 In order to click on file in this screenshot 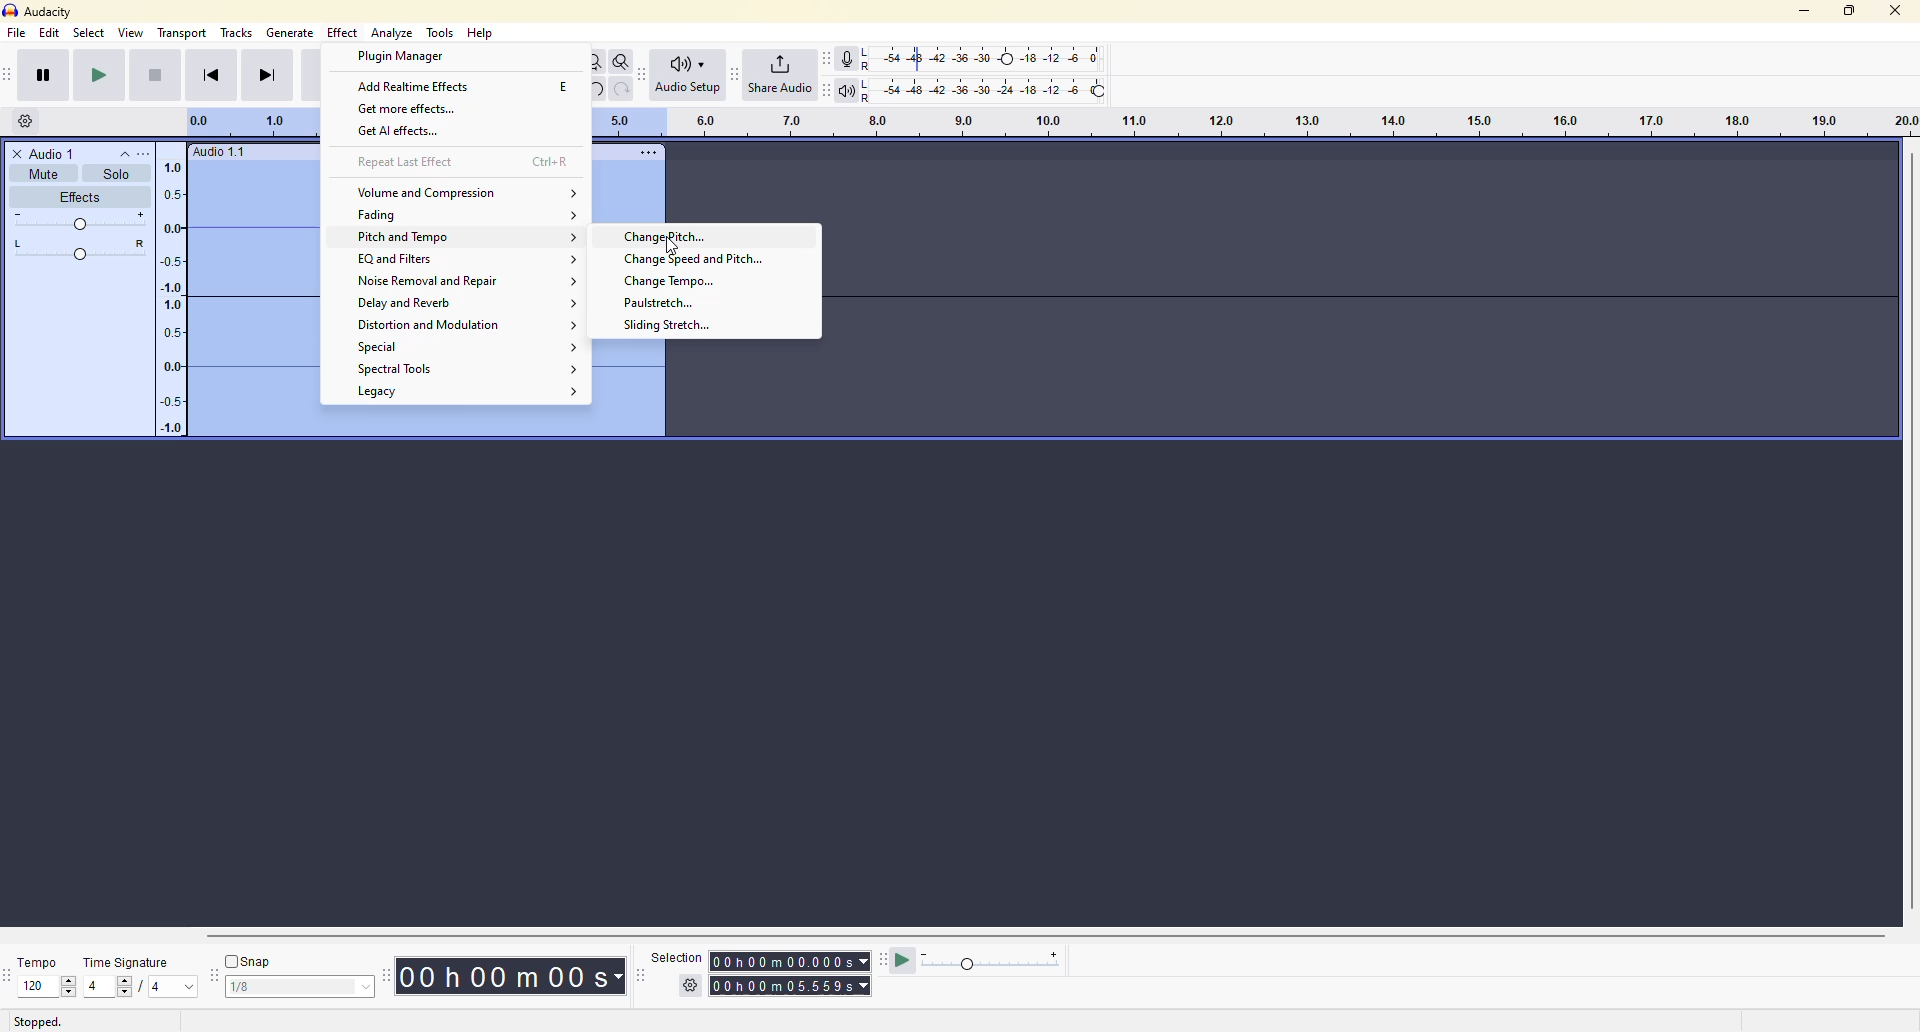, I will do `click(16, 33)`.